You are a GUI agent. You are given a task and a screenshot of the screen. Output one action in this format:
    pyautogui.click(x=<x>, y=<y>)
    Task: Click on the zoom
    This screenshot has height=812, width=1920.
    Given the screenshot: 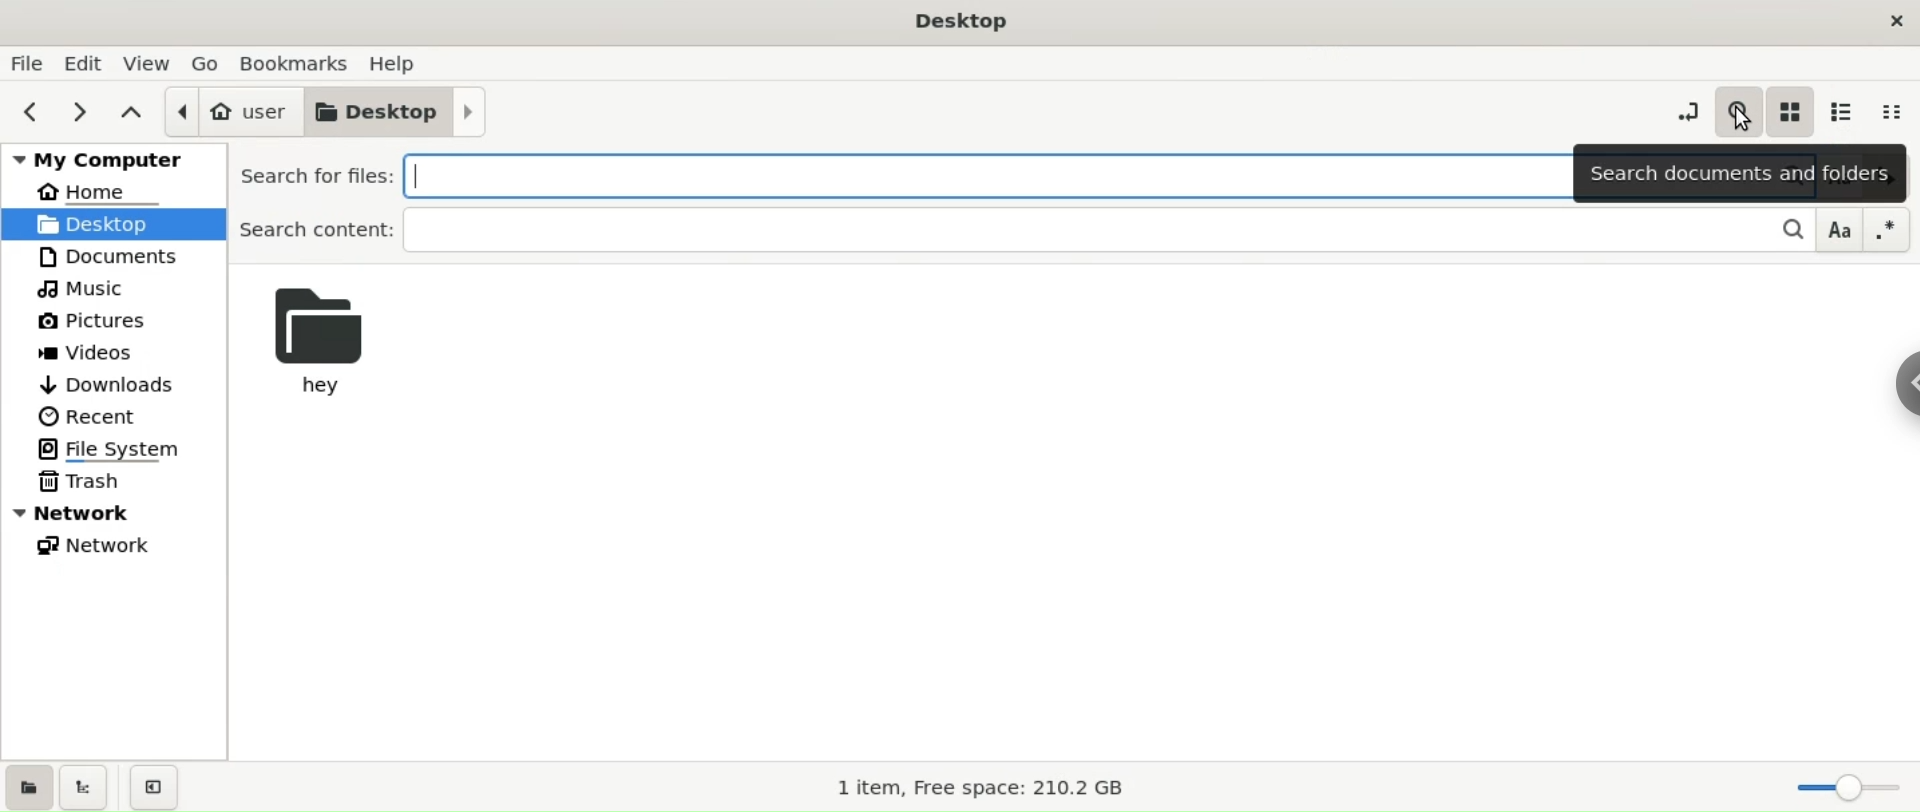 What is the action you would take?
    pyautogui.click(x=1852, y=789)
    